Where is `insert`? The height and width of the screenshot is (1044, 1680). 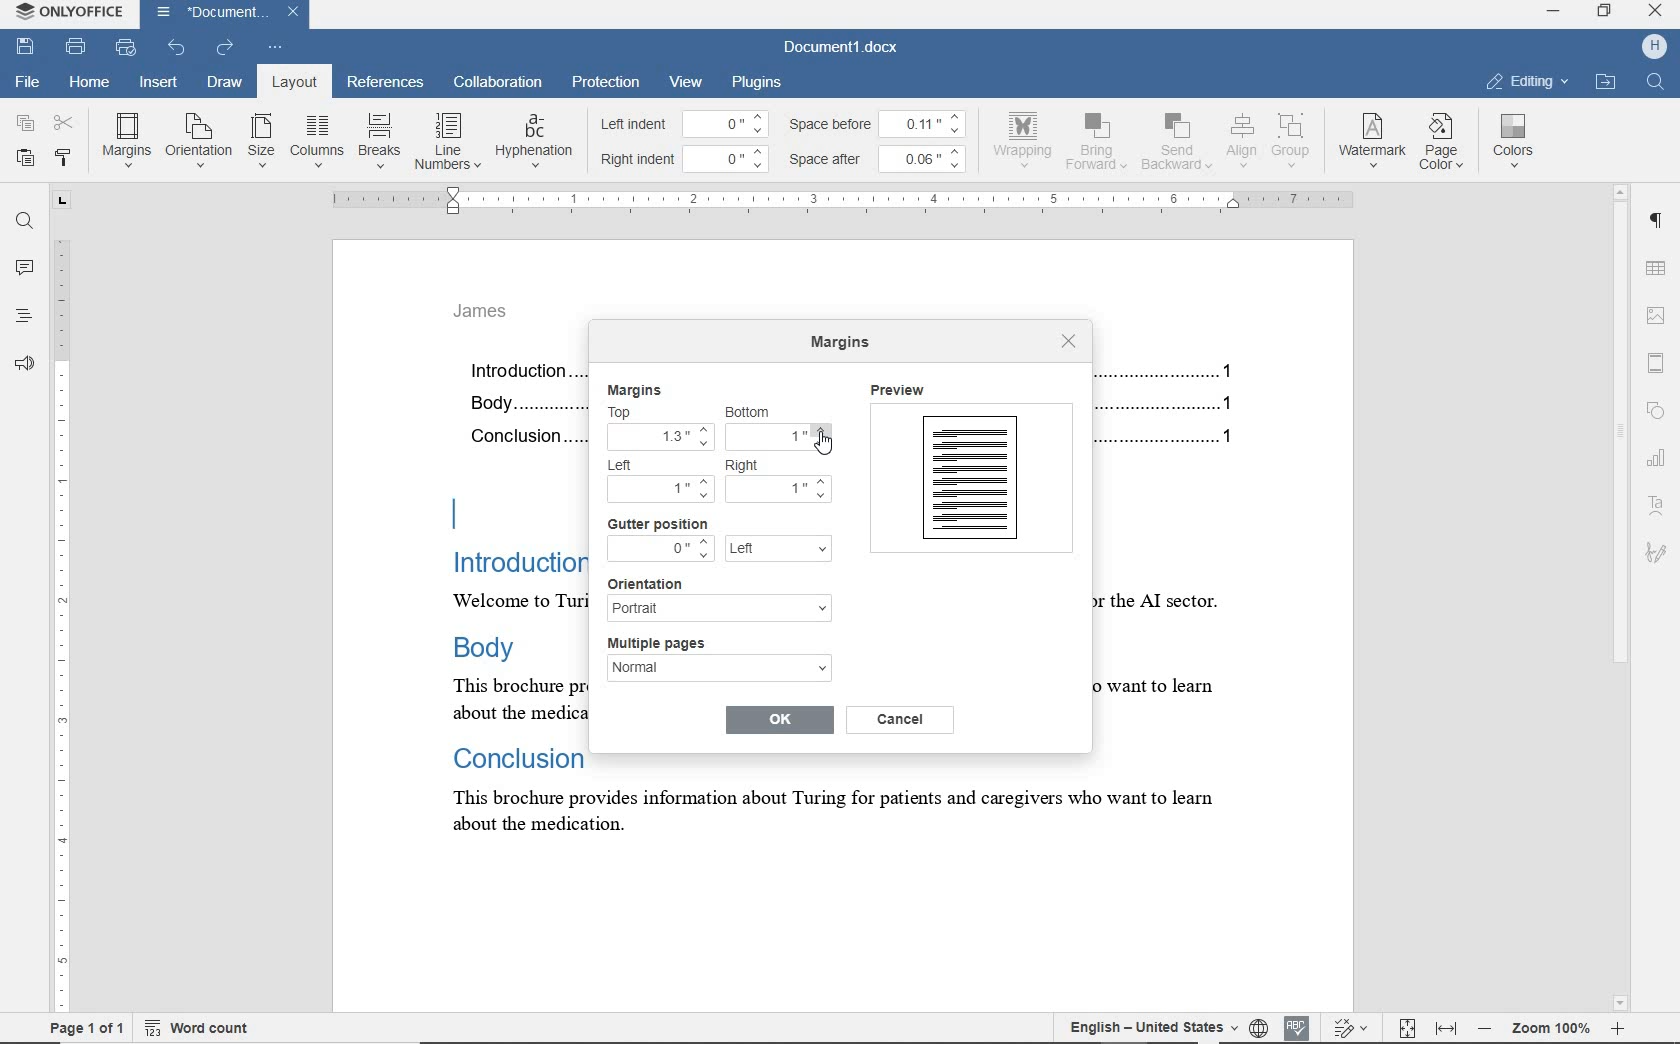 insert is located at coordinates (161, 83).